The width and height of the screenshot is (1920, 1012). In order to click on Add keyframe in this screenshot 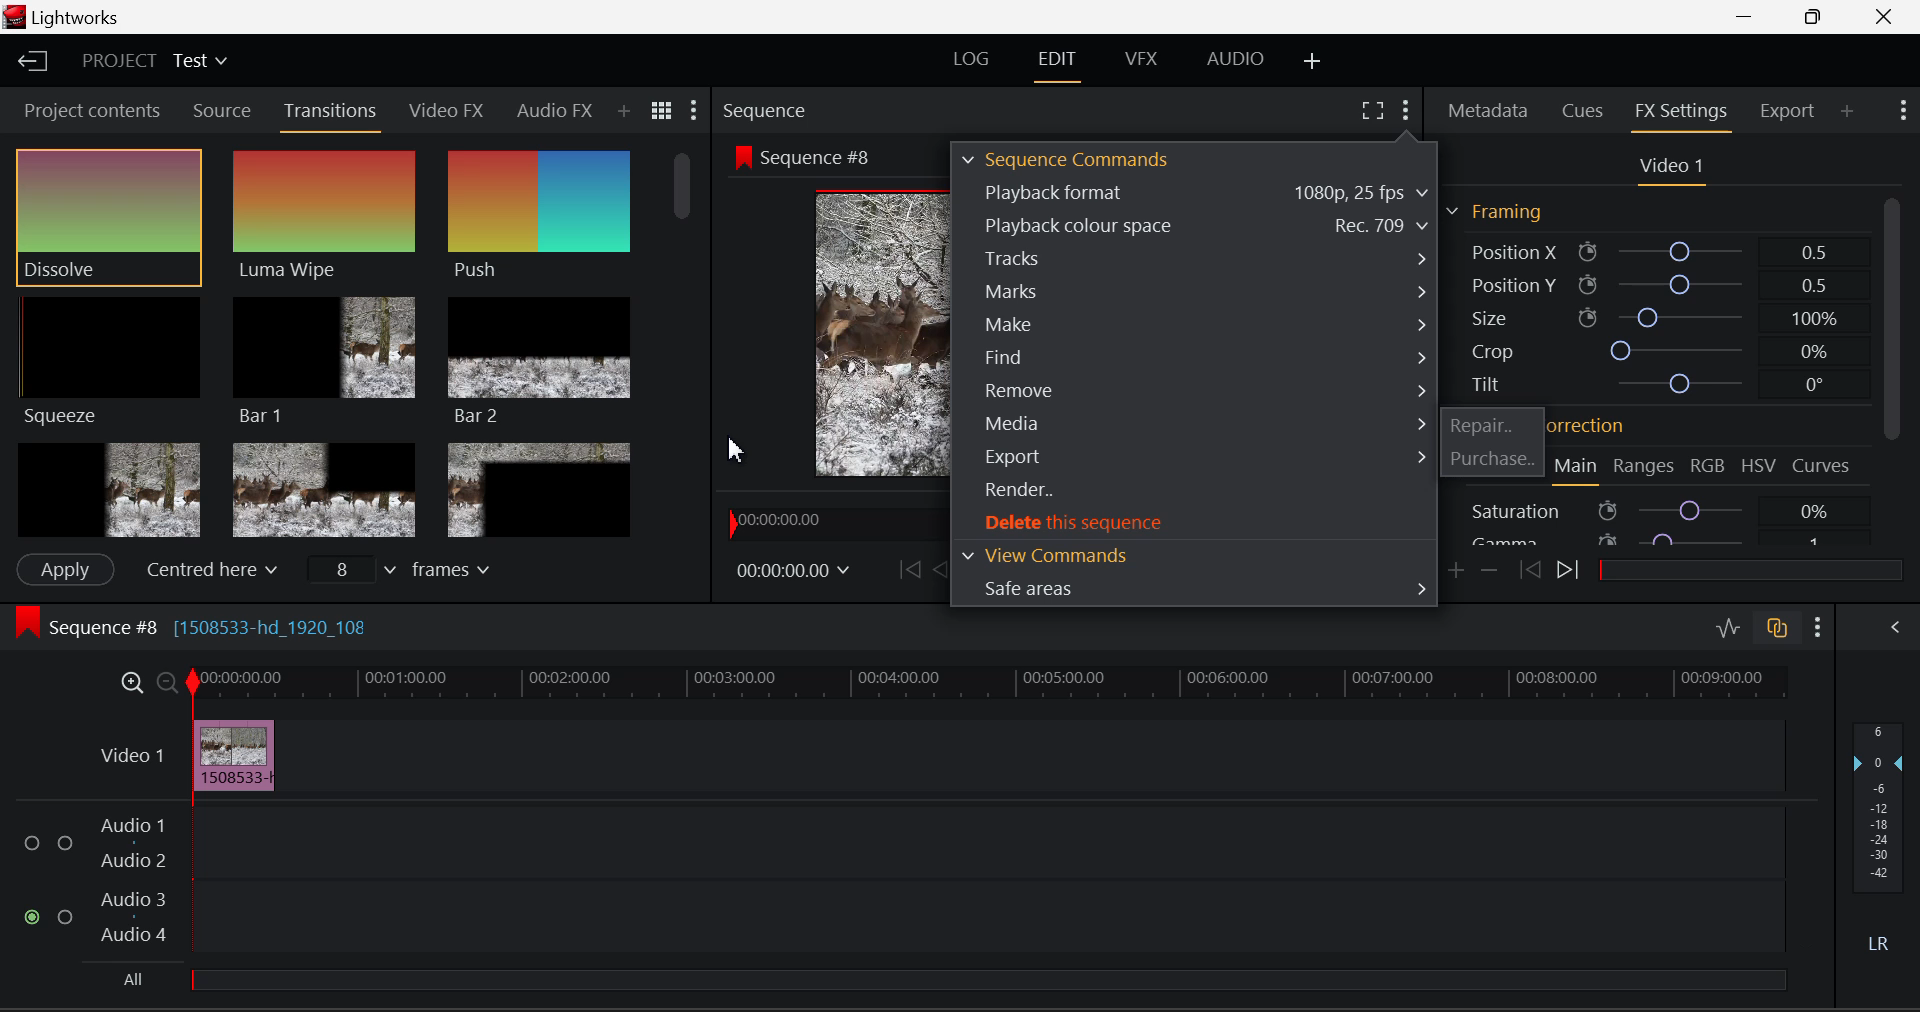, I will do `click(1454, 572)`.